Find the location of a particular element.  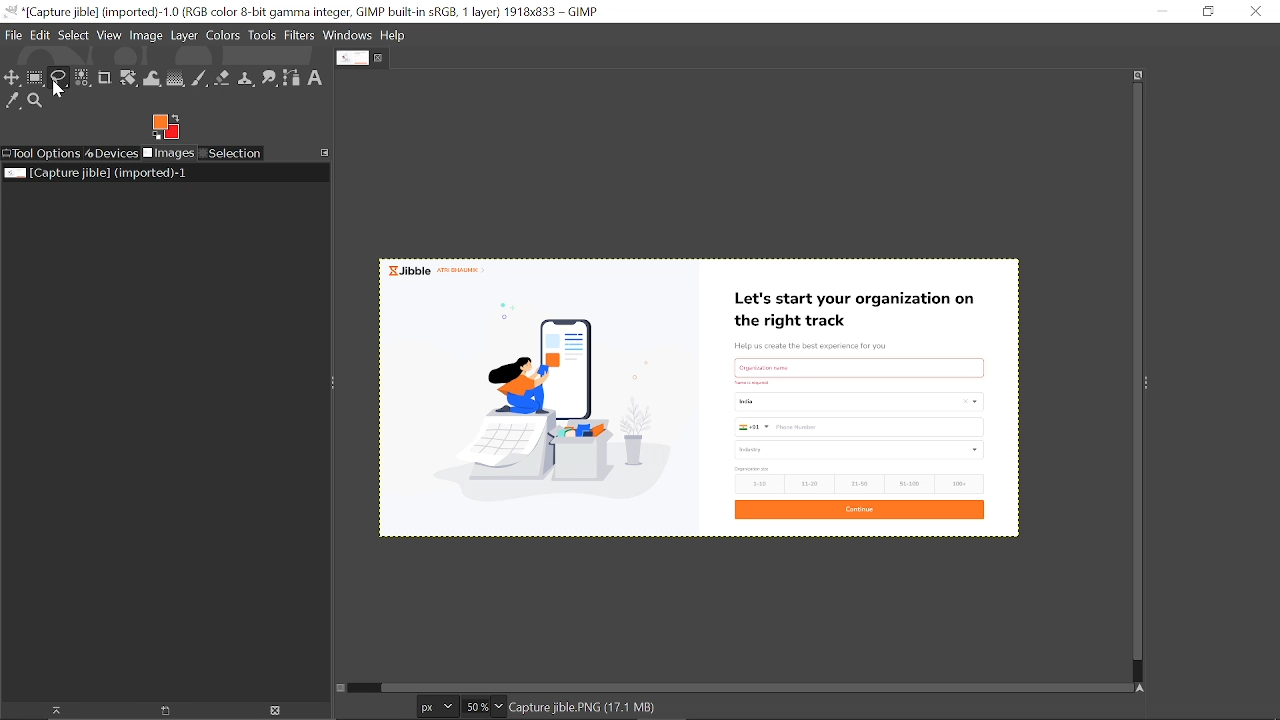

Gradient tool is located at coordinates (176, 78).